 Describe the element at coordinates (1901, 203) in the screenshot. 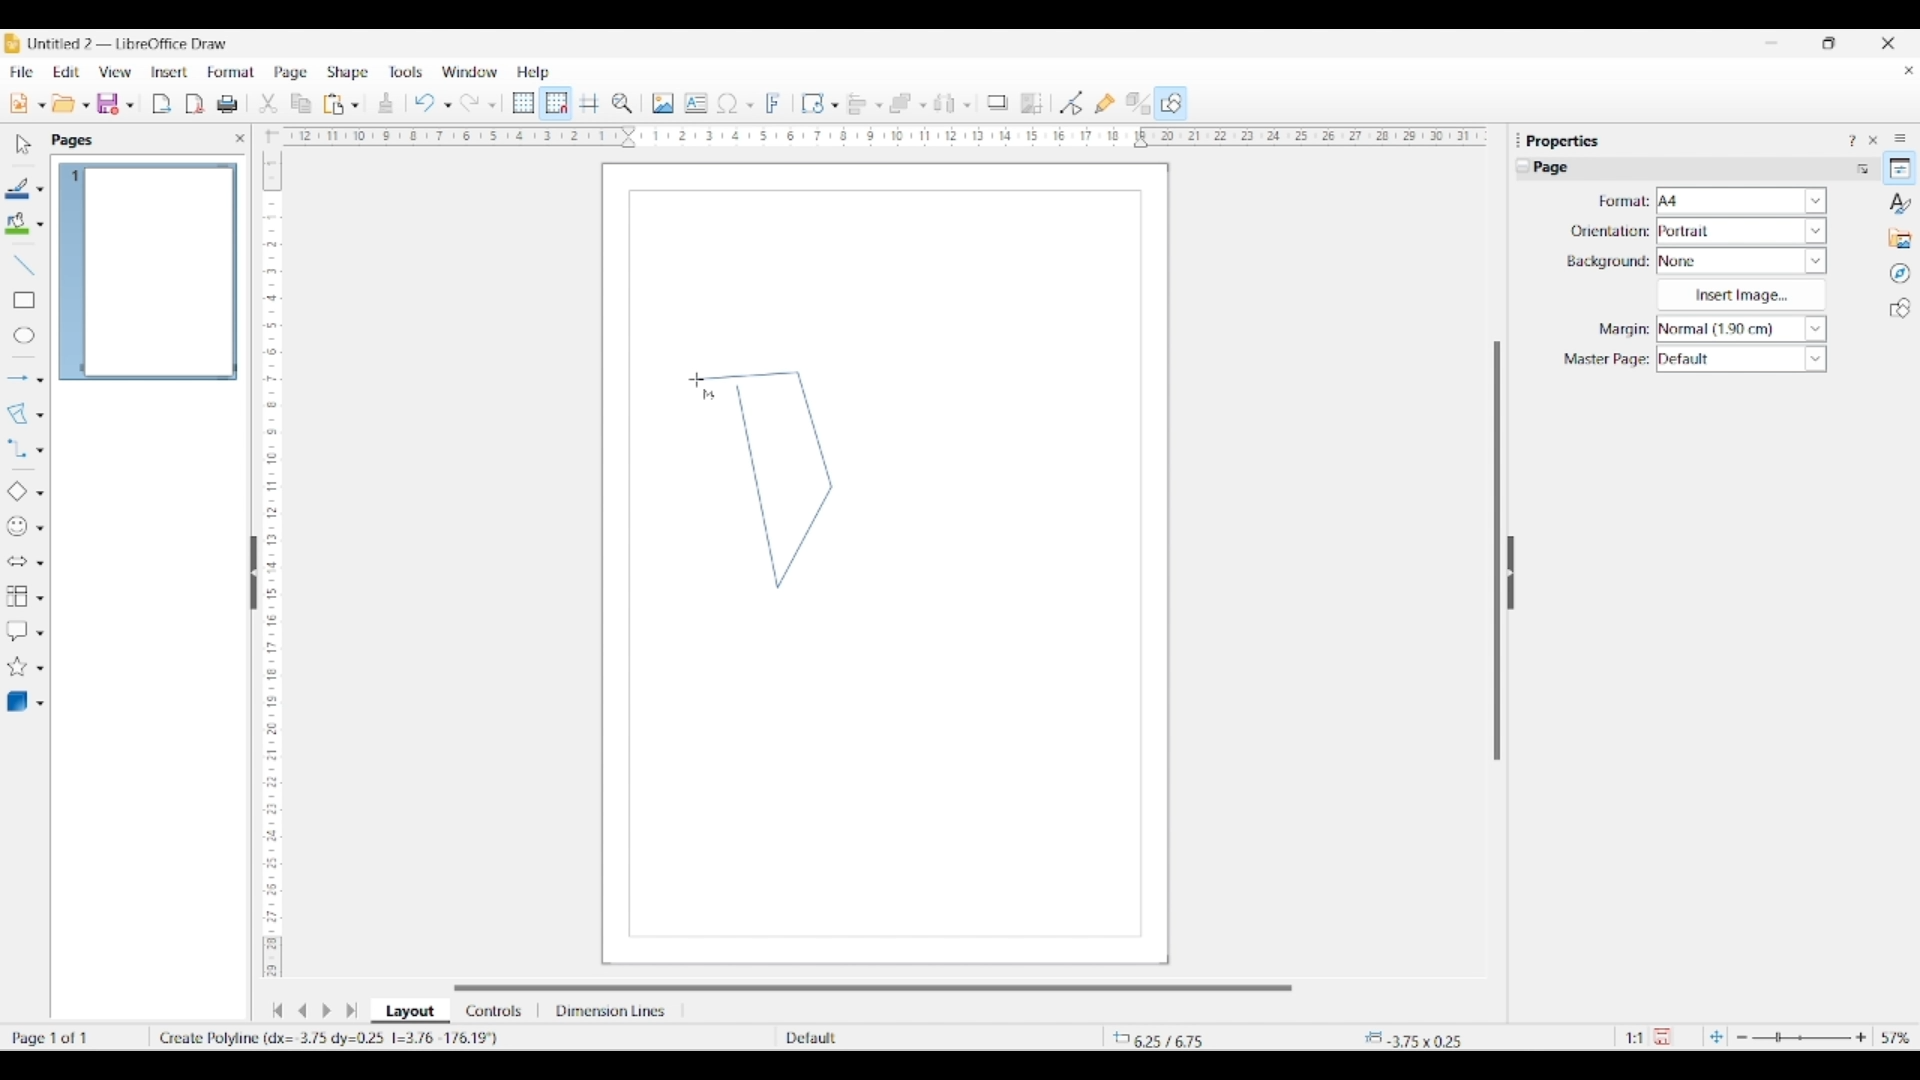

I see `Styles` at that location.